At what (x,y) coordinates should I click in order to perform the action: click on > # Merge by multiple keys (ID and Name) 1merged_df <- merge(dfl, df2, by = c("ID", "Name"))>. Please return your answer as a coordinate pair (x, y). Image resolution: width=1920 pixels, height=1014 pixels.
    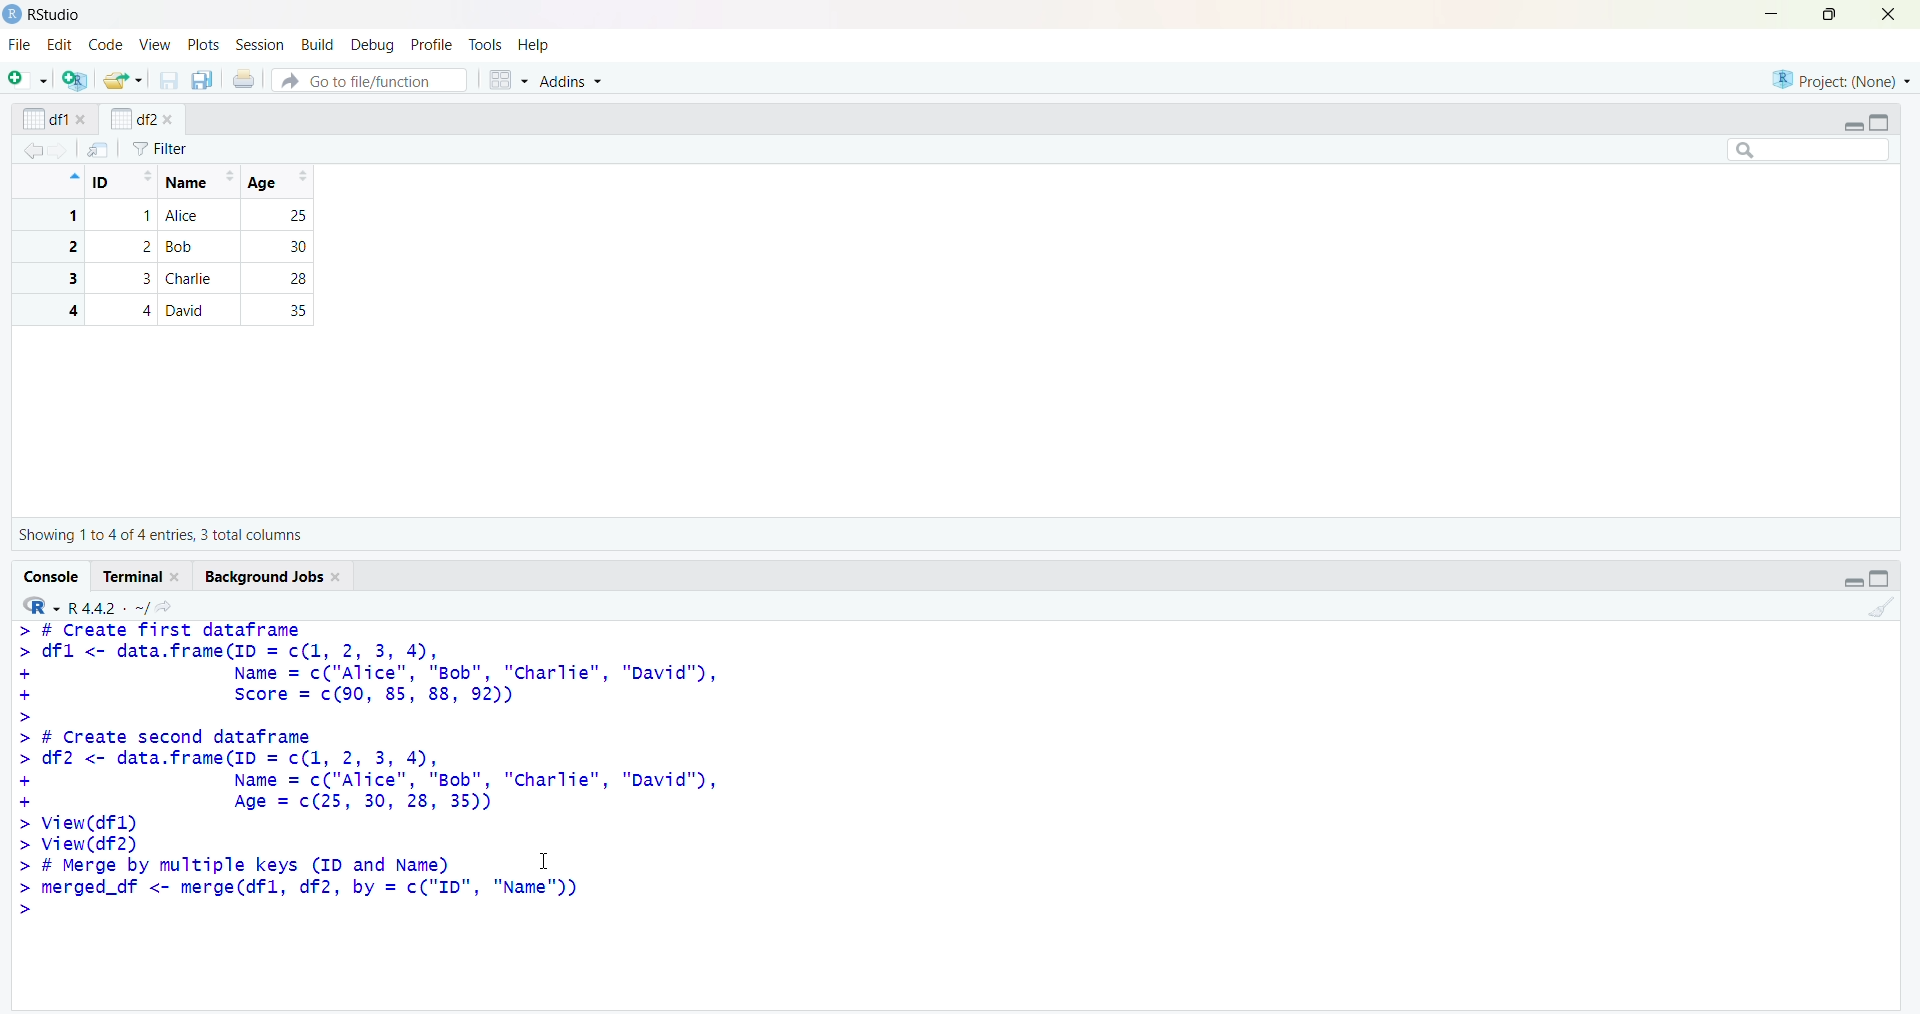
    Looking at the image, I should click on (304, 886).